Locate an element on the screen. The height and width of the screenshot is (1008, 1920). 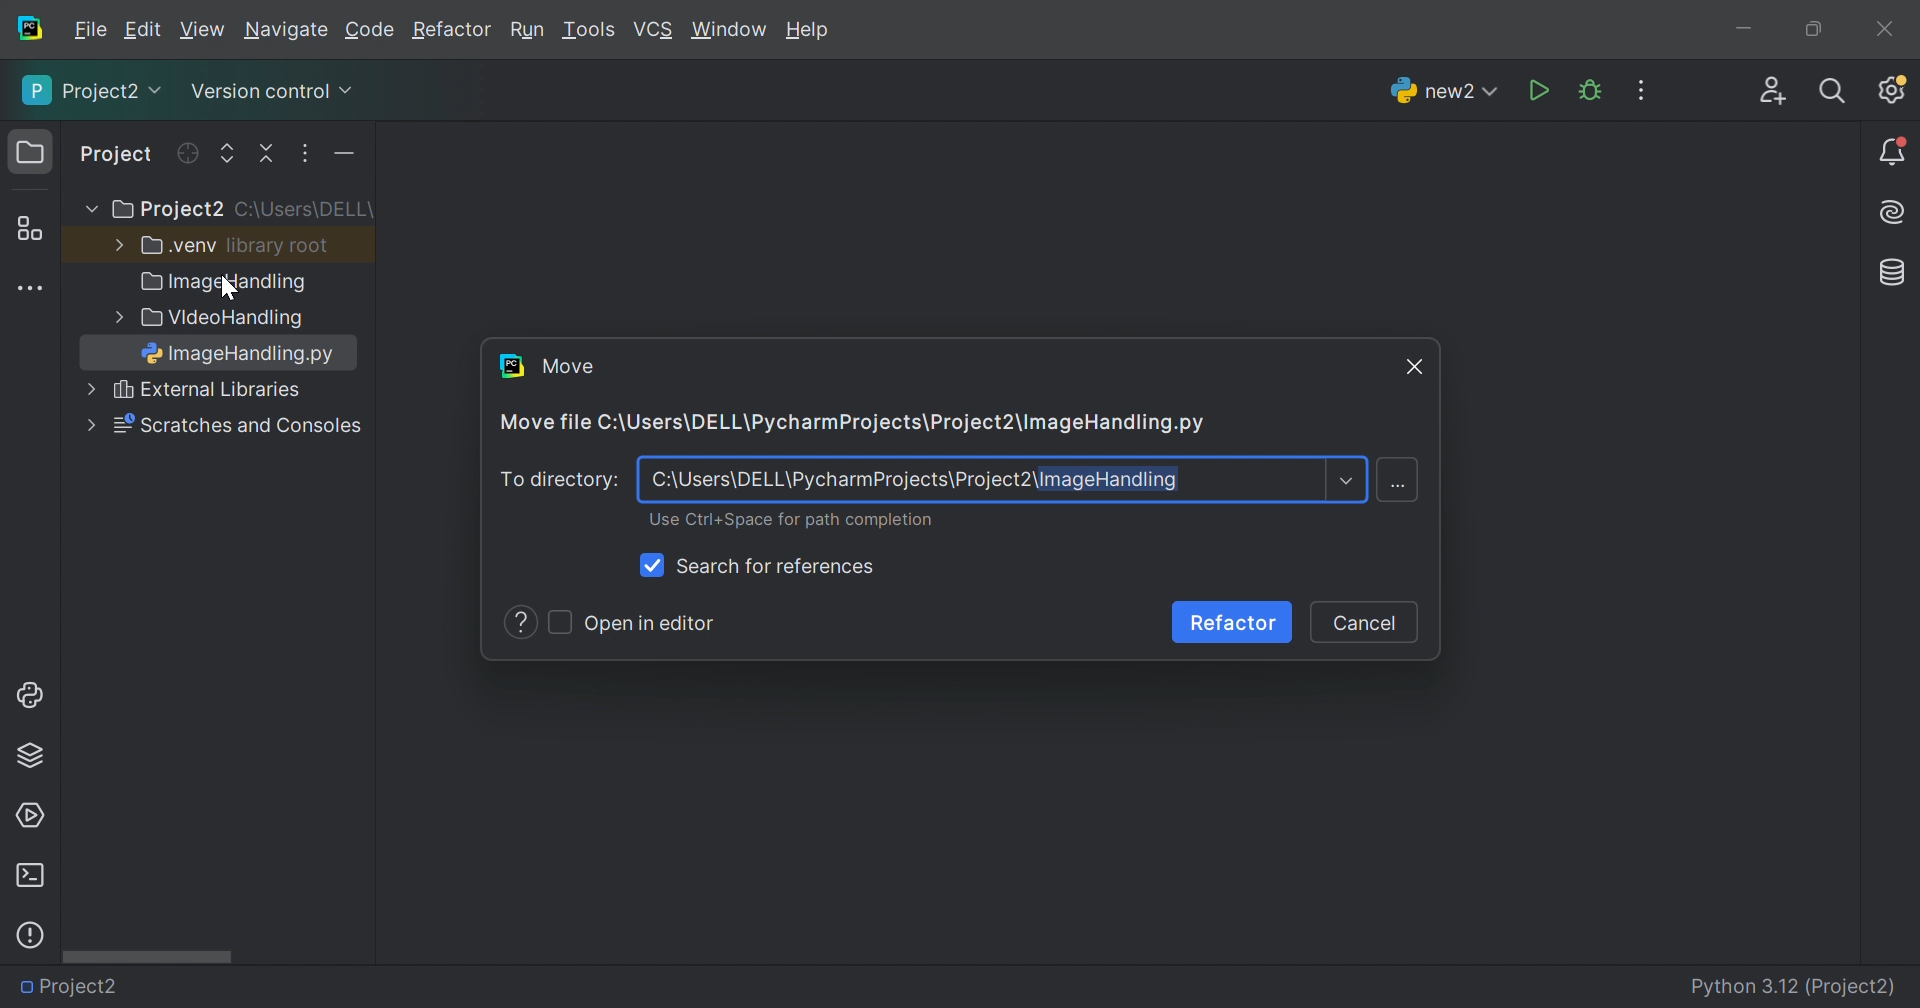
Updates available. IDE and Project Settings. is located at coordinates (1891, 89).